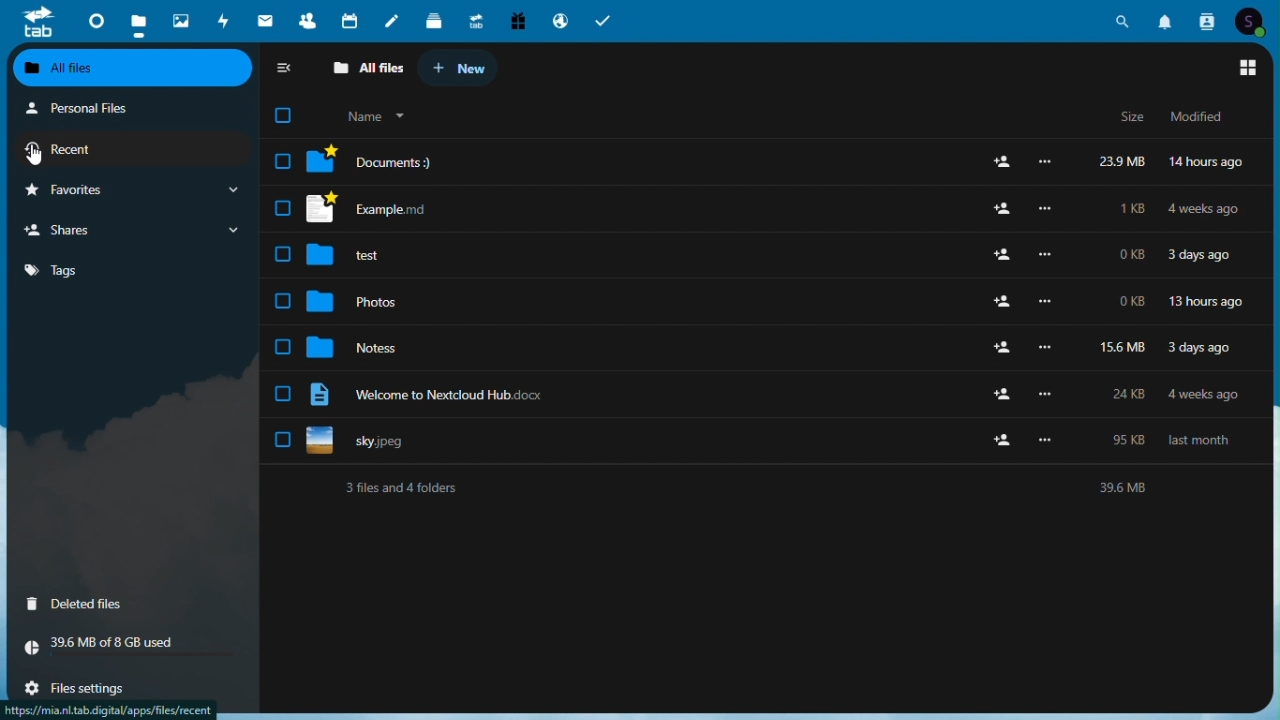  Describe the element at coordinates (345, 19) in the screenshot. I see `calendar` at that location.